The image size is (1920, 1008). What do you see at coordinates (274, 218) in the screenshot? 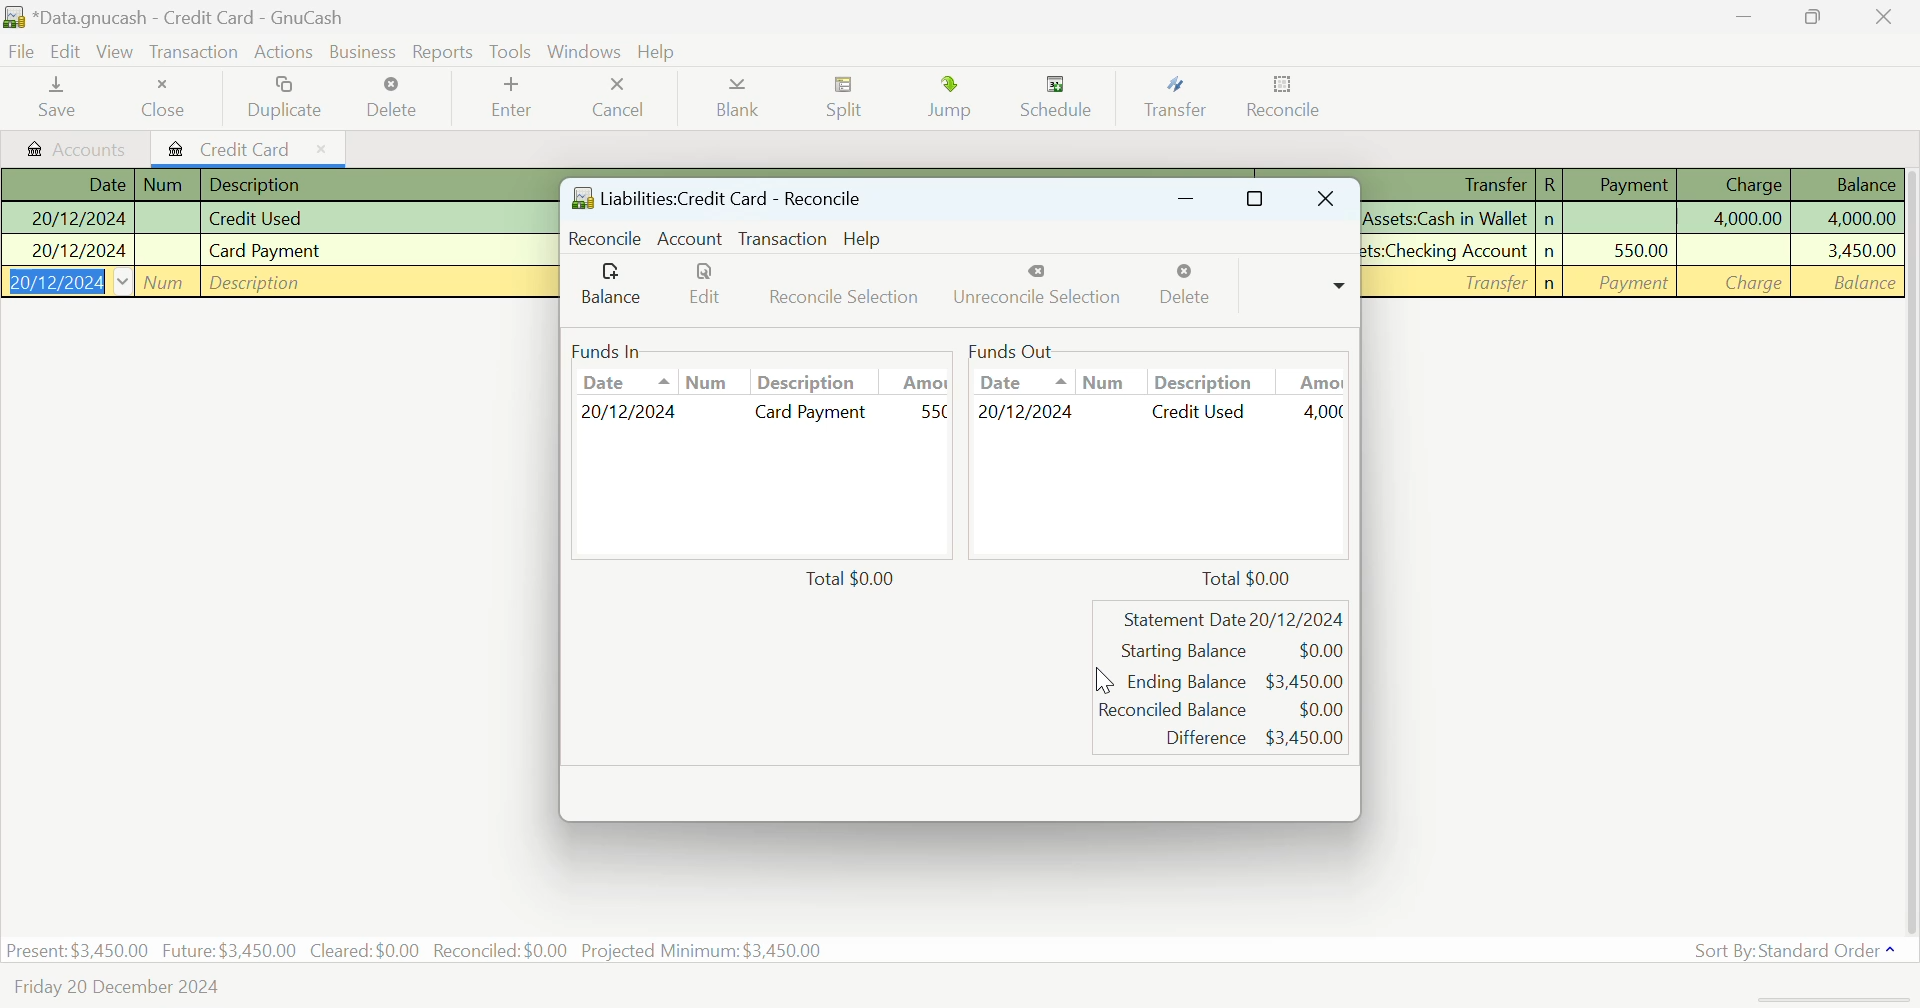
I see `Credit Used Transaction` at bounding box center [274, 218].